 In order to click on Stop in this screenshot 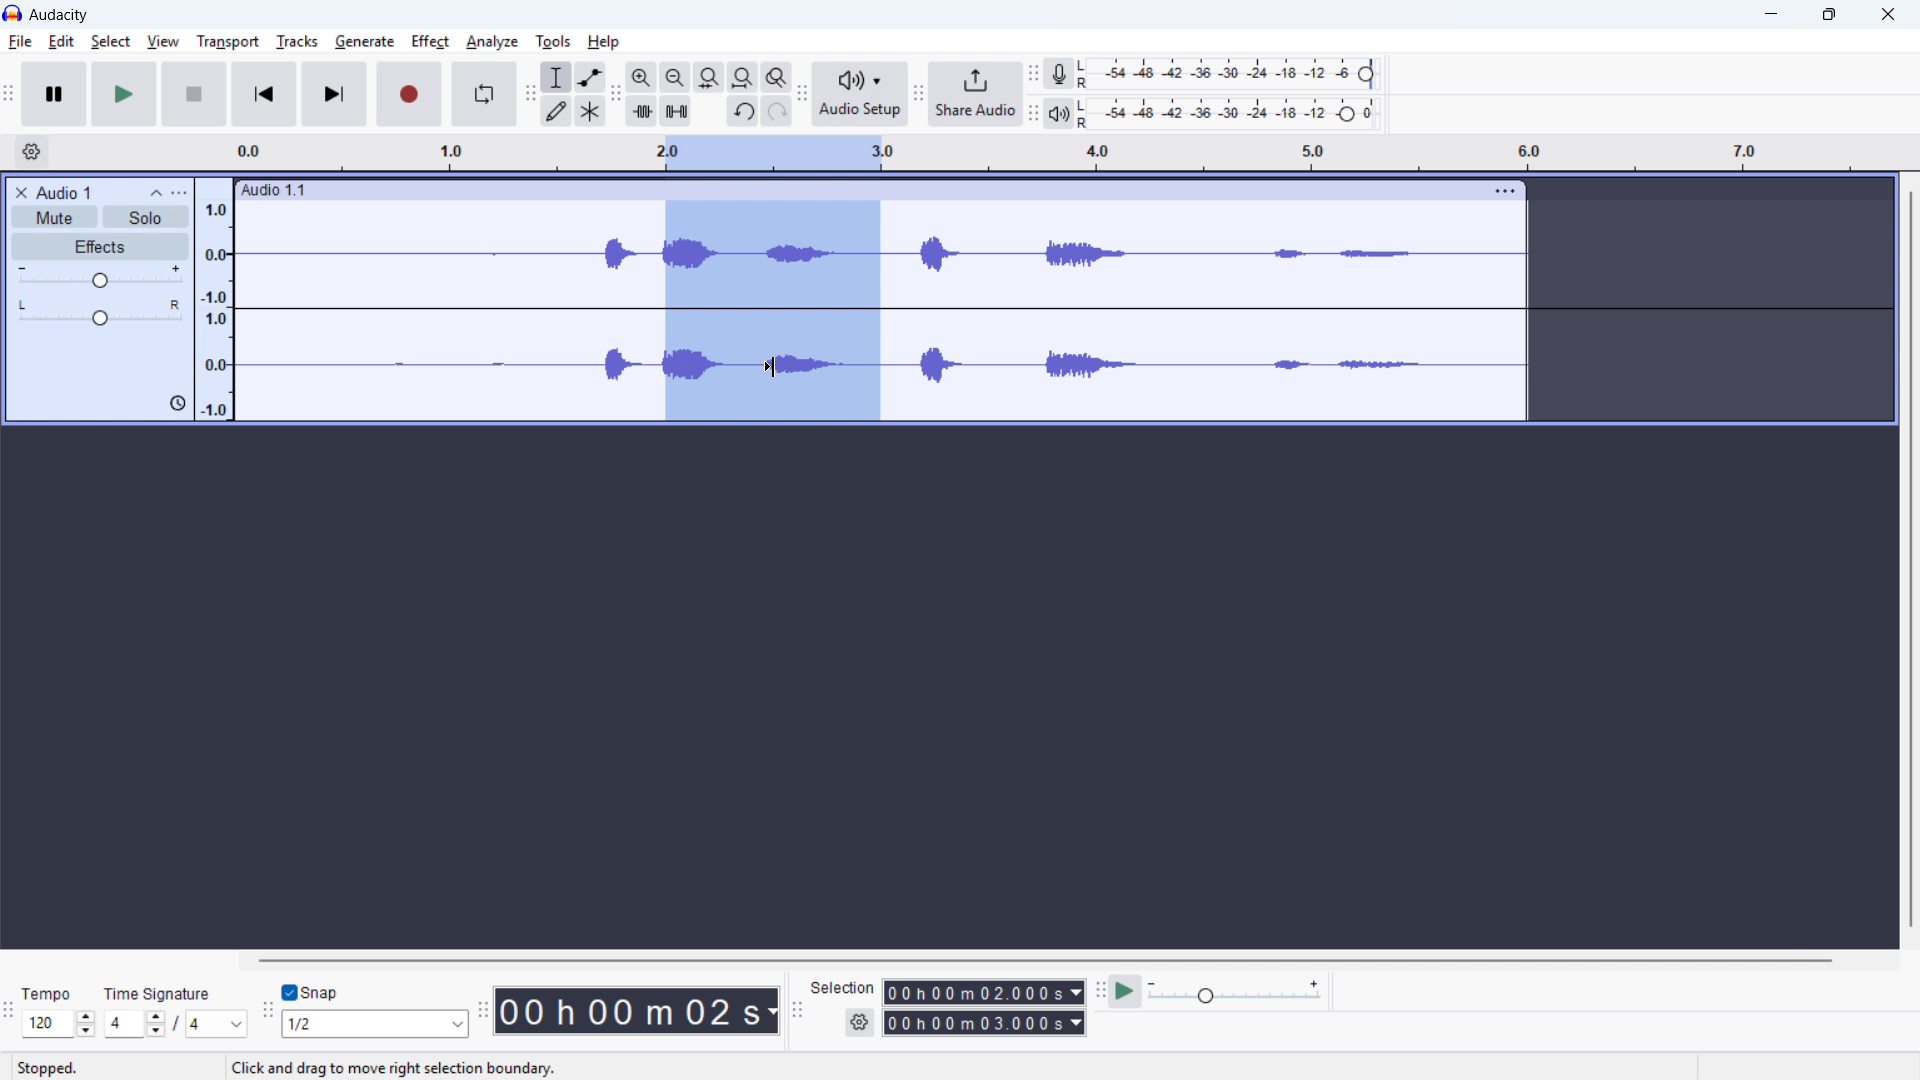, I will do `click(193, 95)`.